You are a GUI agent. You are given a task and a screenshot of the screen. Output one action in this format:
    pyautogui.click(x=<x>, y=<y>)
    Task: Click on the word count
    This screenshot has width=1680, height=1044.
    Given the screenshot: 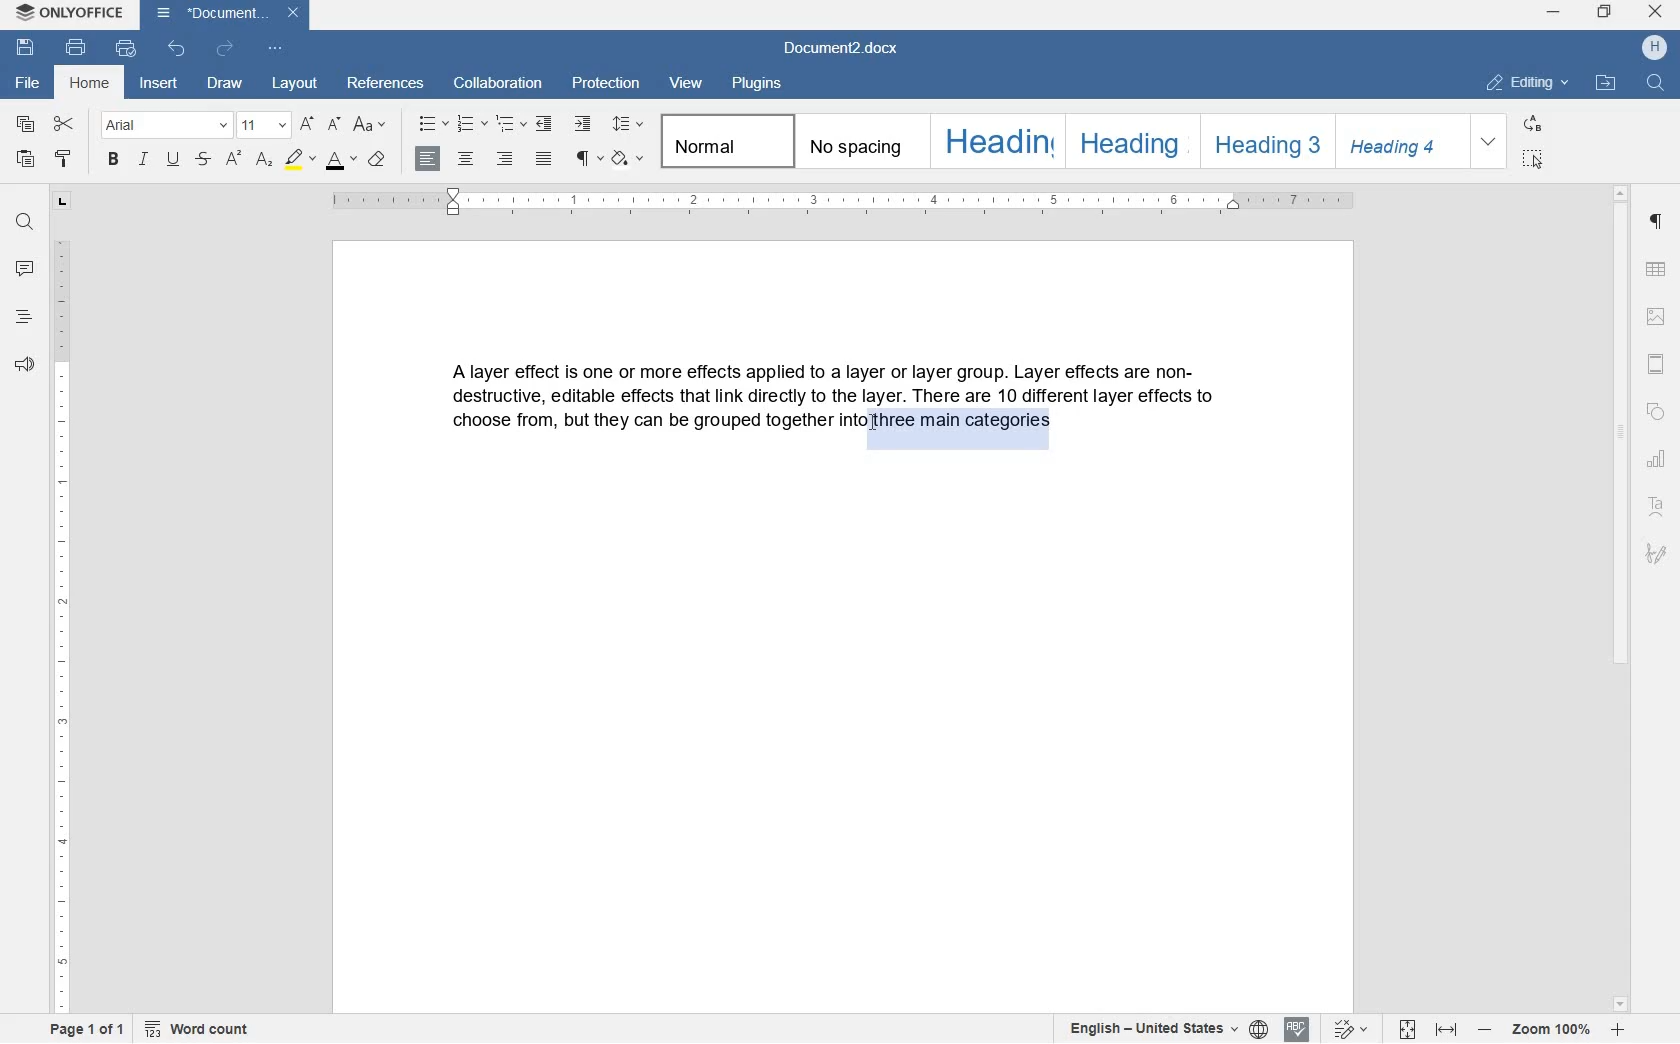 What is the action you would take?
    pyautogui.click(x=198, y=1030)
    